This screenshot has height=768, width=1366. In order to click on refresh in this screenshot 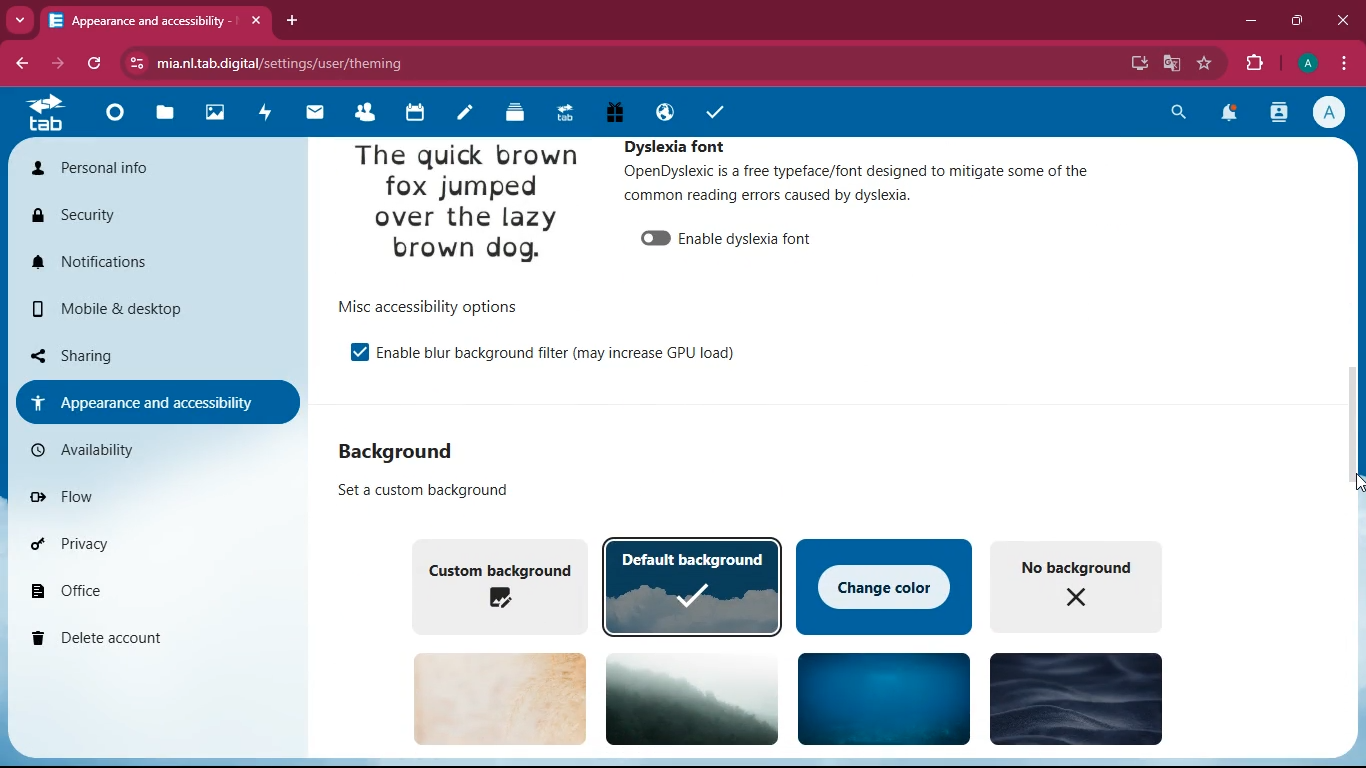, I will do `click(96, 64)`.